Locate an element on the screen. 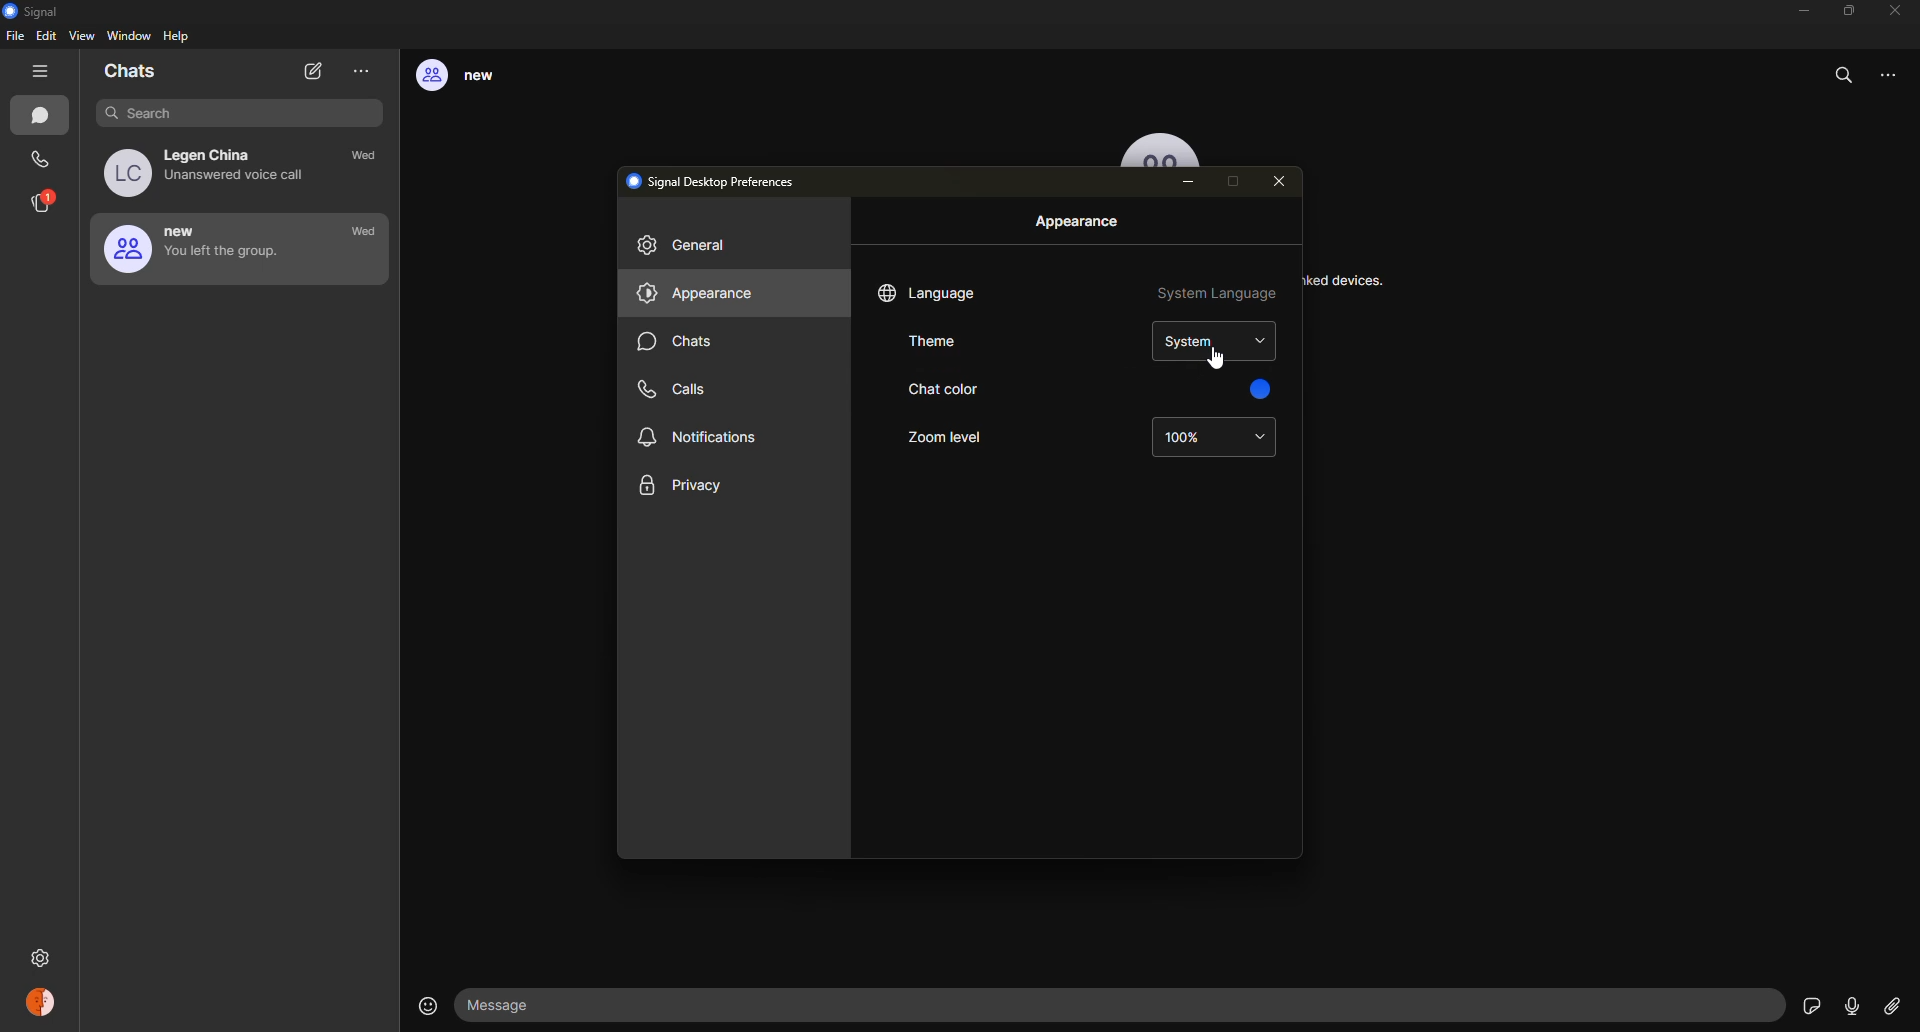  close is located at coordinates (1897, 10).